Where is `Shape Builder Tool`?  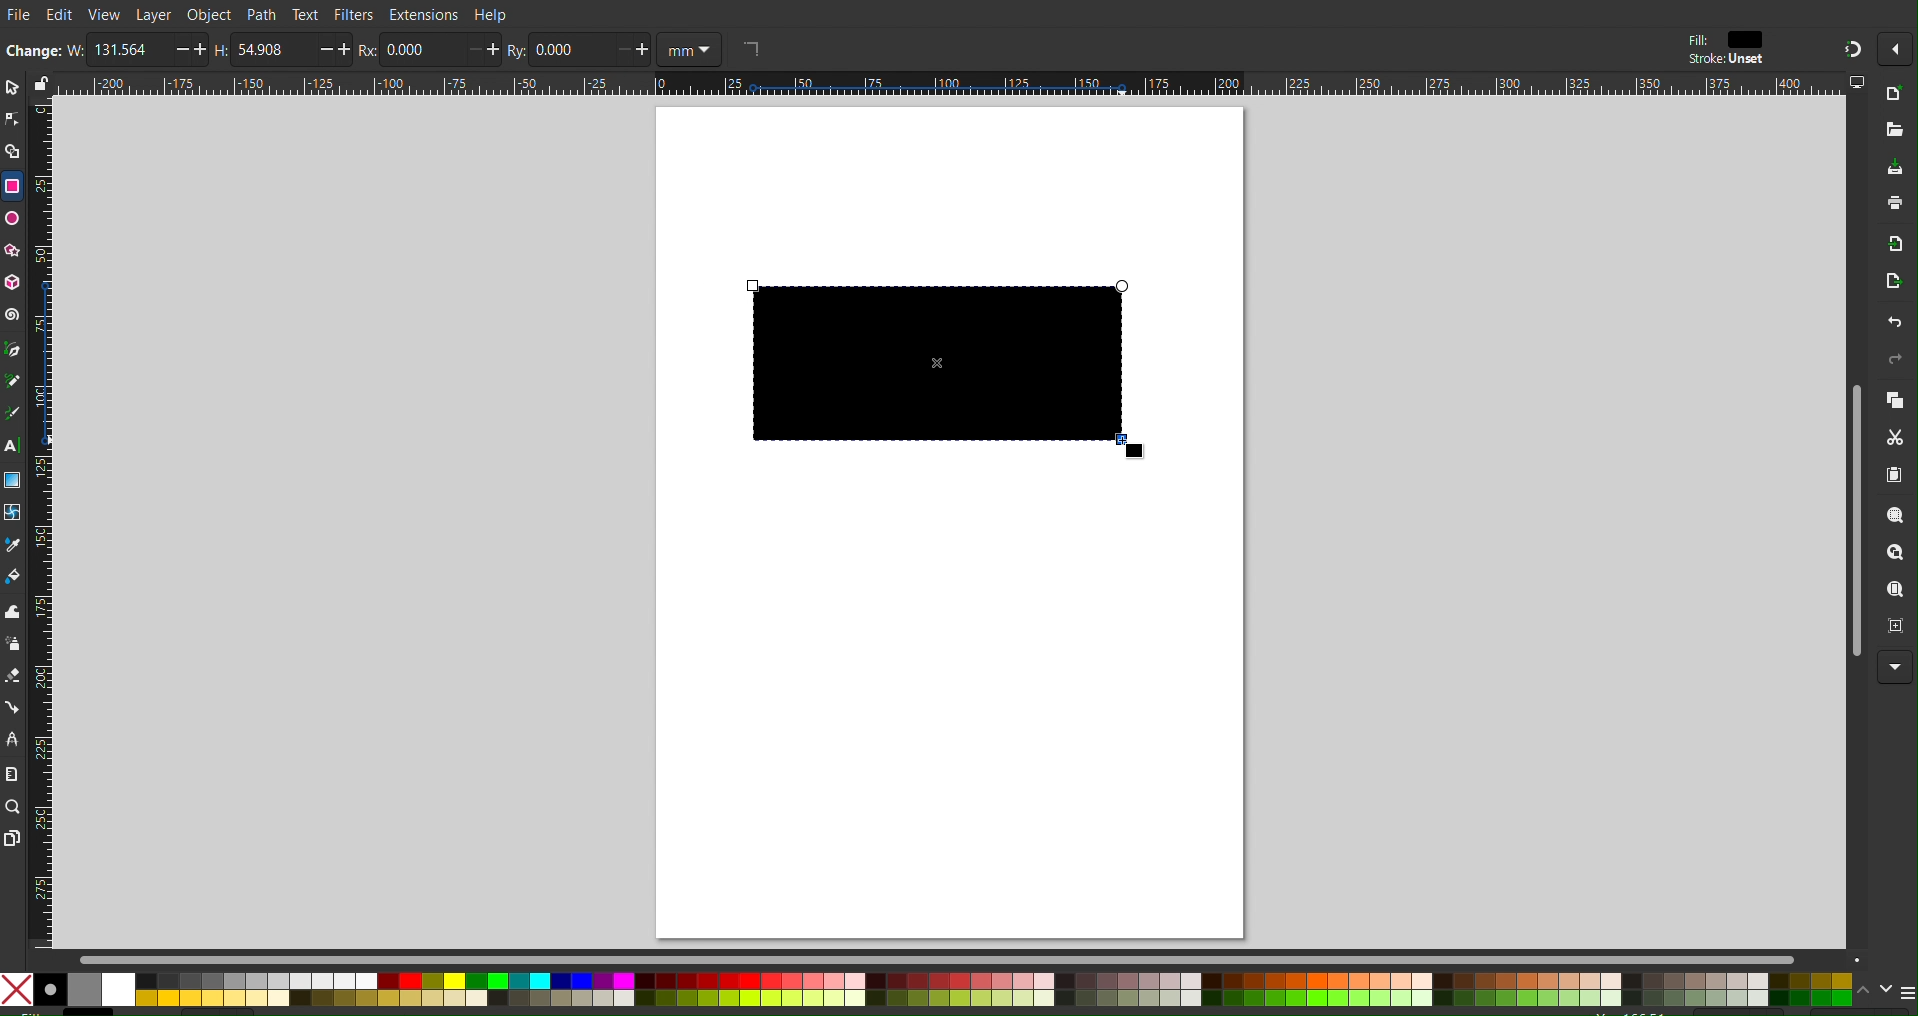
Shape Builder Tool is located at coordinates (12, 149).